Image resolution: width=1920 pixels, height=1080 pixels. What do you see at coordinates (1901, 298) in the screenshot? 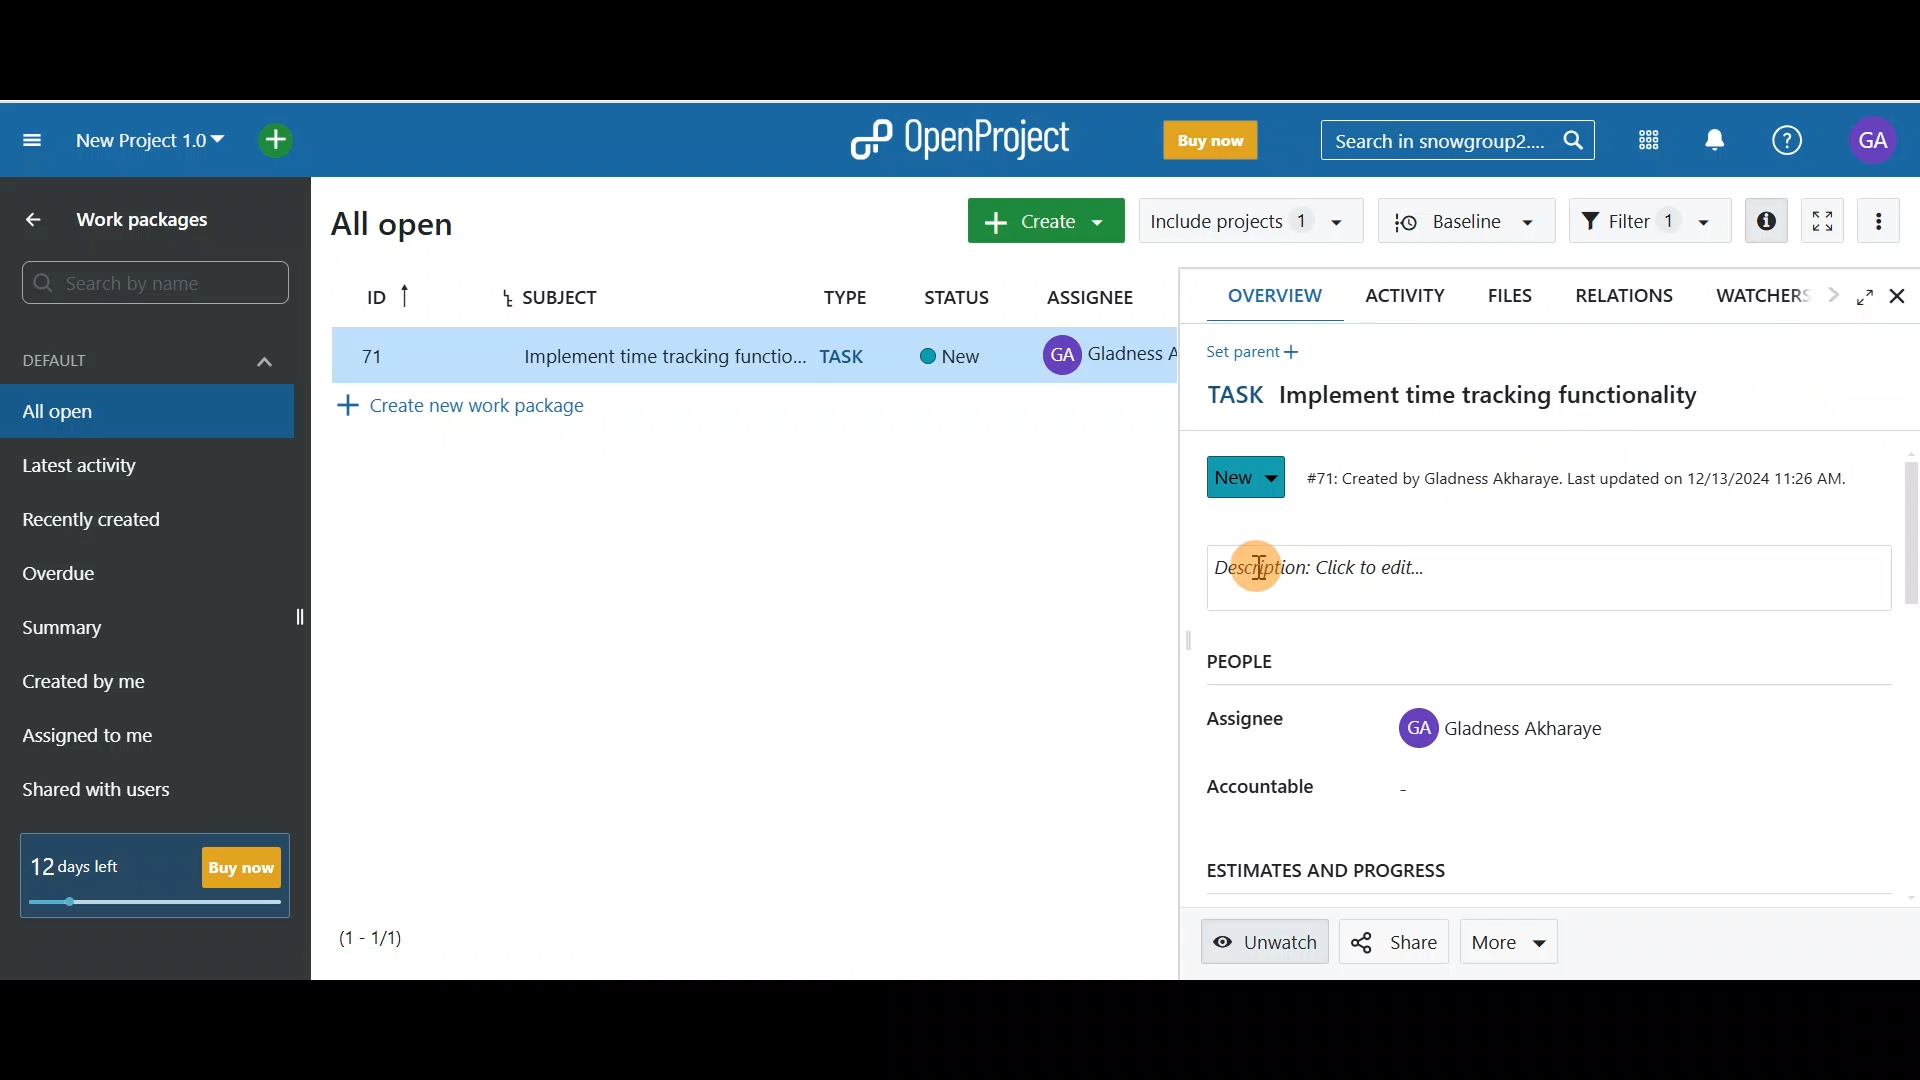
I see `Close details view` at bounding box center [1901, 298].